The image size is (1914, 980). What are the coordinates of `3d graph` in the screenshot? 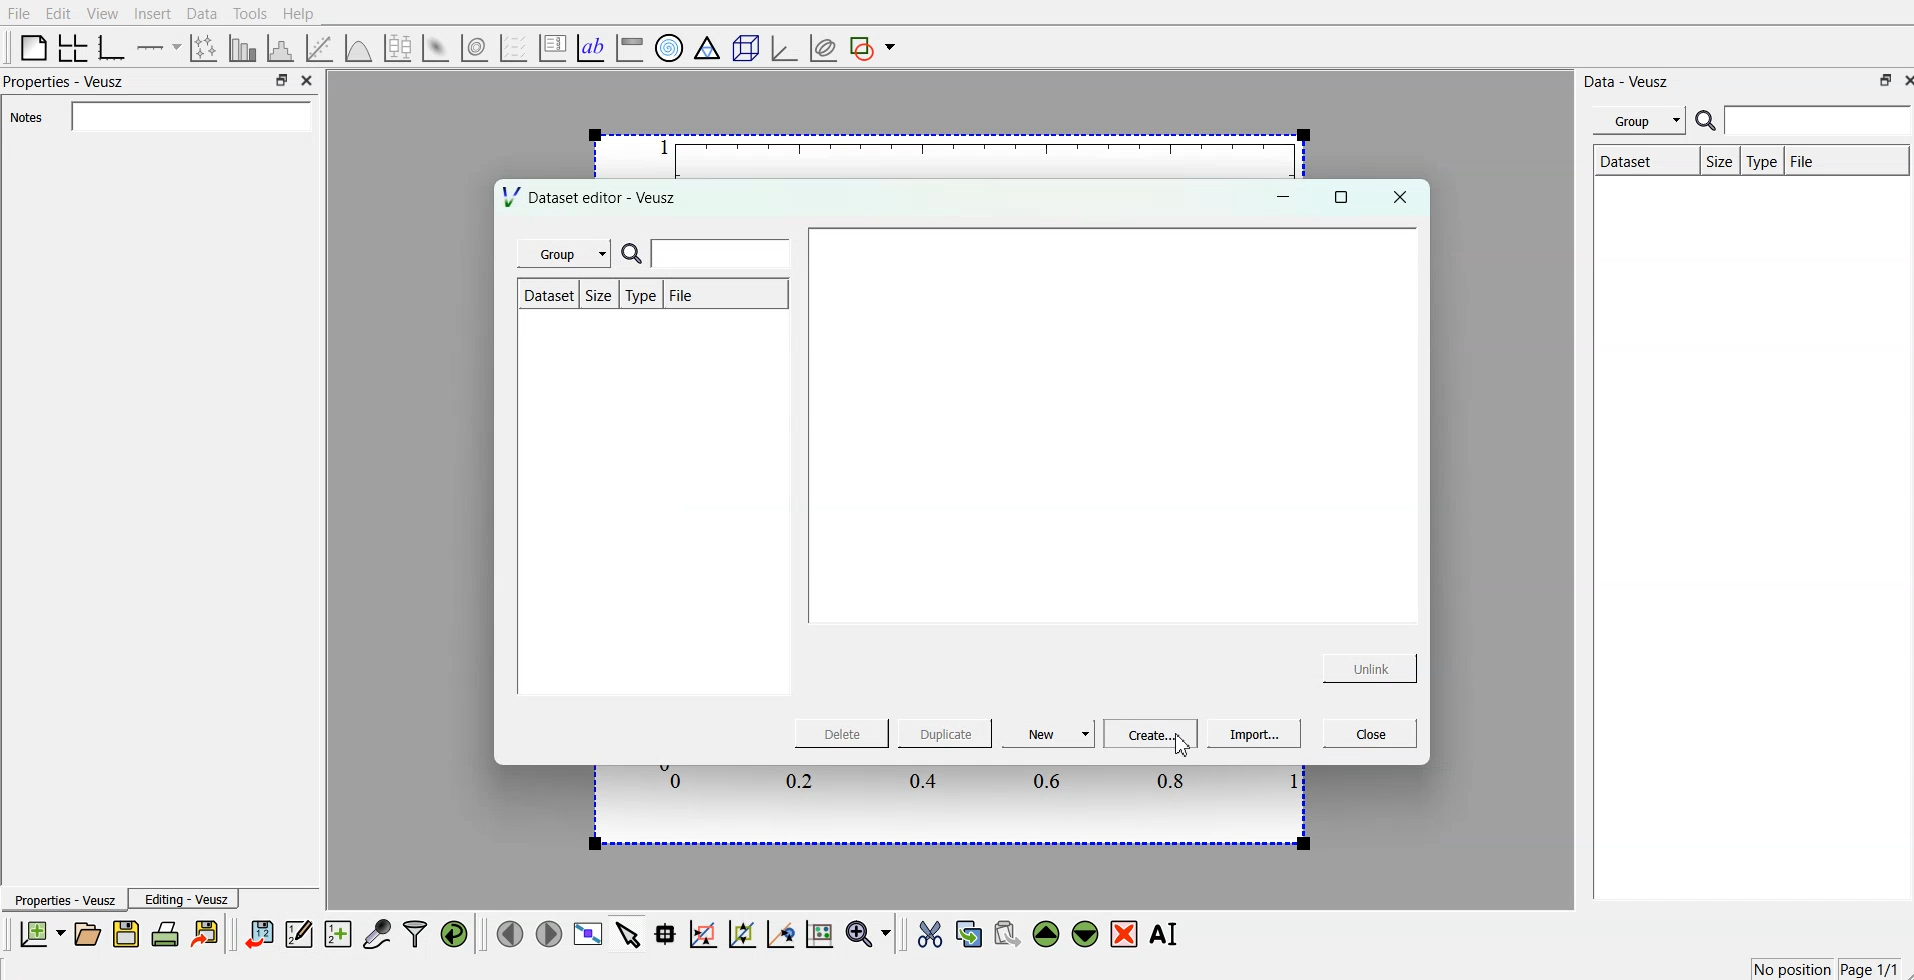 It's located at (783, 44).